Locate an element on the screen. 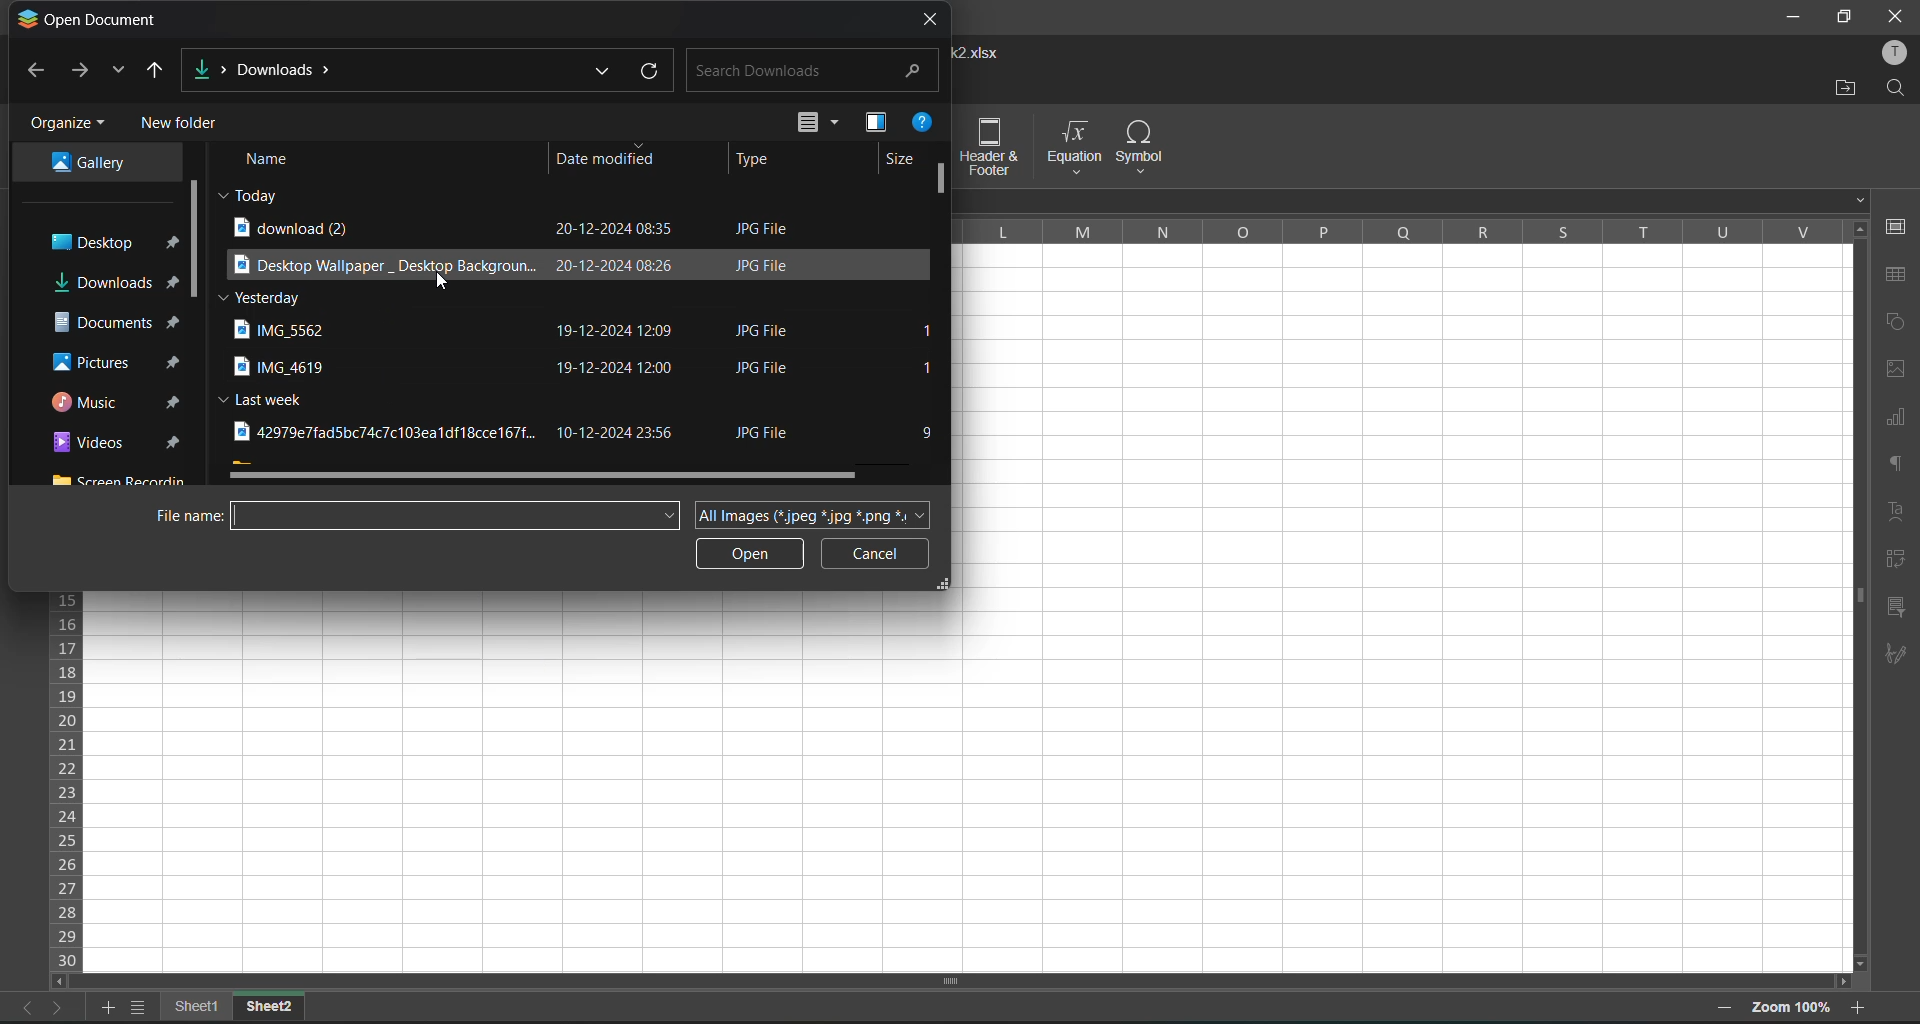 Image resolution: width=1920 pixels, height=1024 pixels. recent locations is located at coordinates (119, 73).